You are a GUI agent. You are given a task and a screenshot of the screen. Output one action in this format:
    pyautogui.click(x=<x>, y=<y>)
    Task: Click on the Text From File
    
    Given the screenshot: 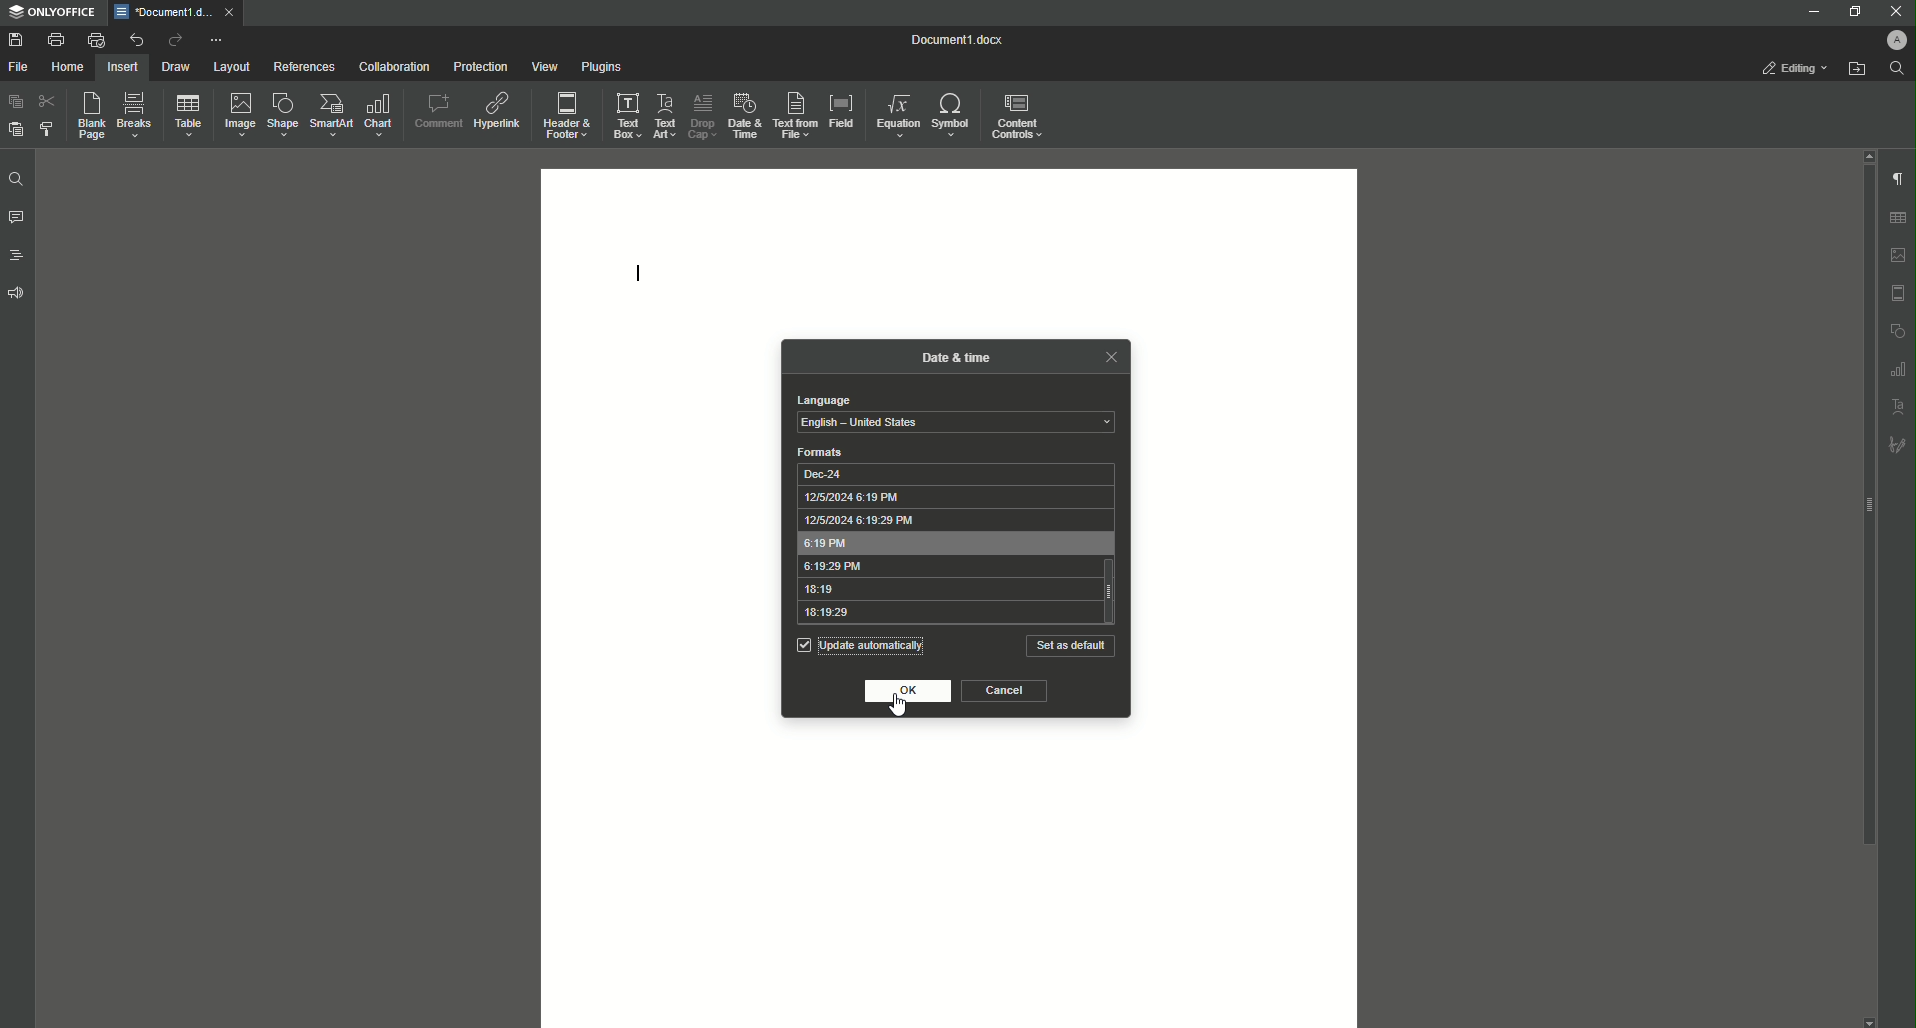 What is the action you would take?
    pyautogui.click(x=796, y=116)
    